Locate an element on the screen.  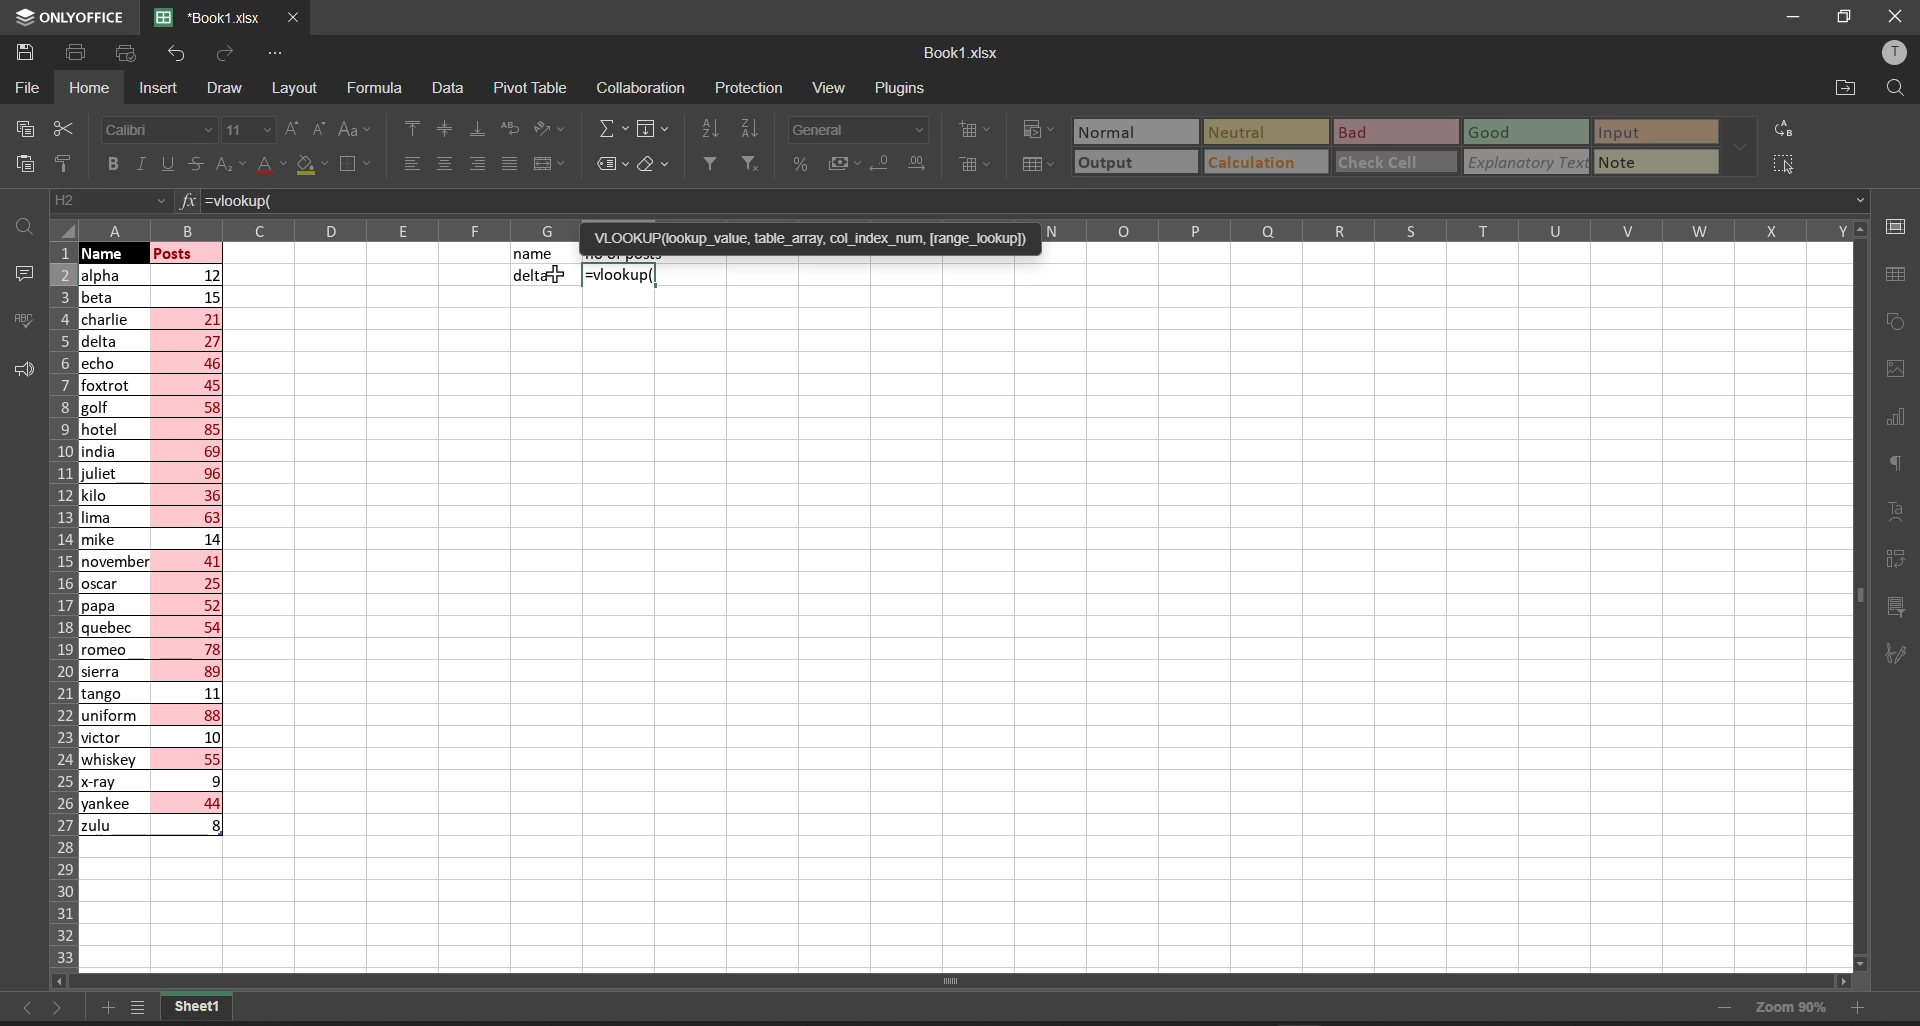
check cell is located at coordinates (1387, 163).